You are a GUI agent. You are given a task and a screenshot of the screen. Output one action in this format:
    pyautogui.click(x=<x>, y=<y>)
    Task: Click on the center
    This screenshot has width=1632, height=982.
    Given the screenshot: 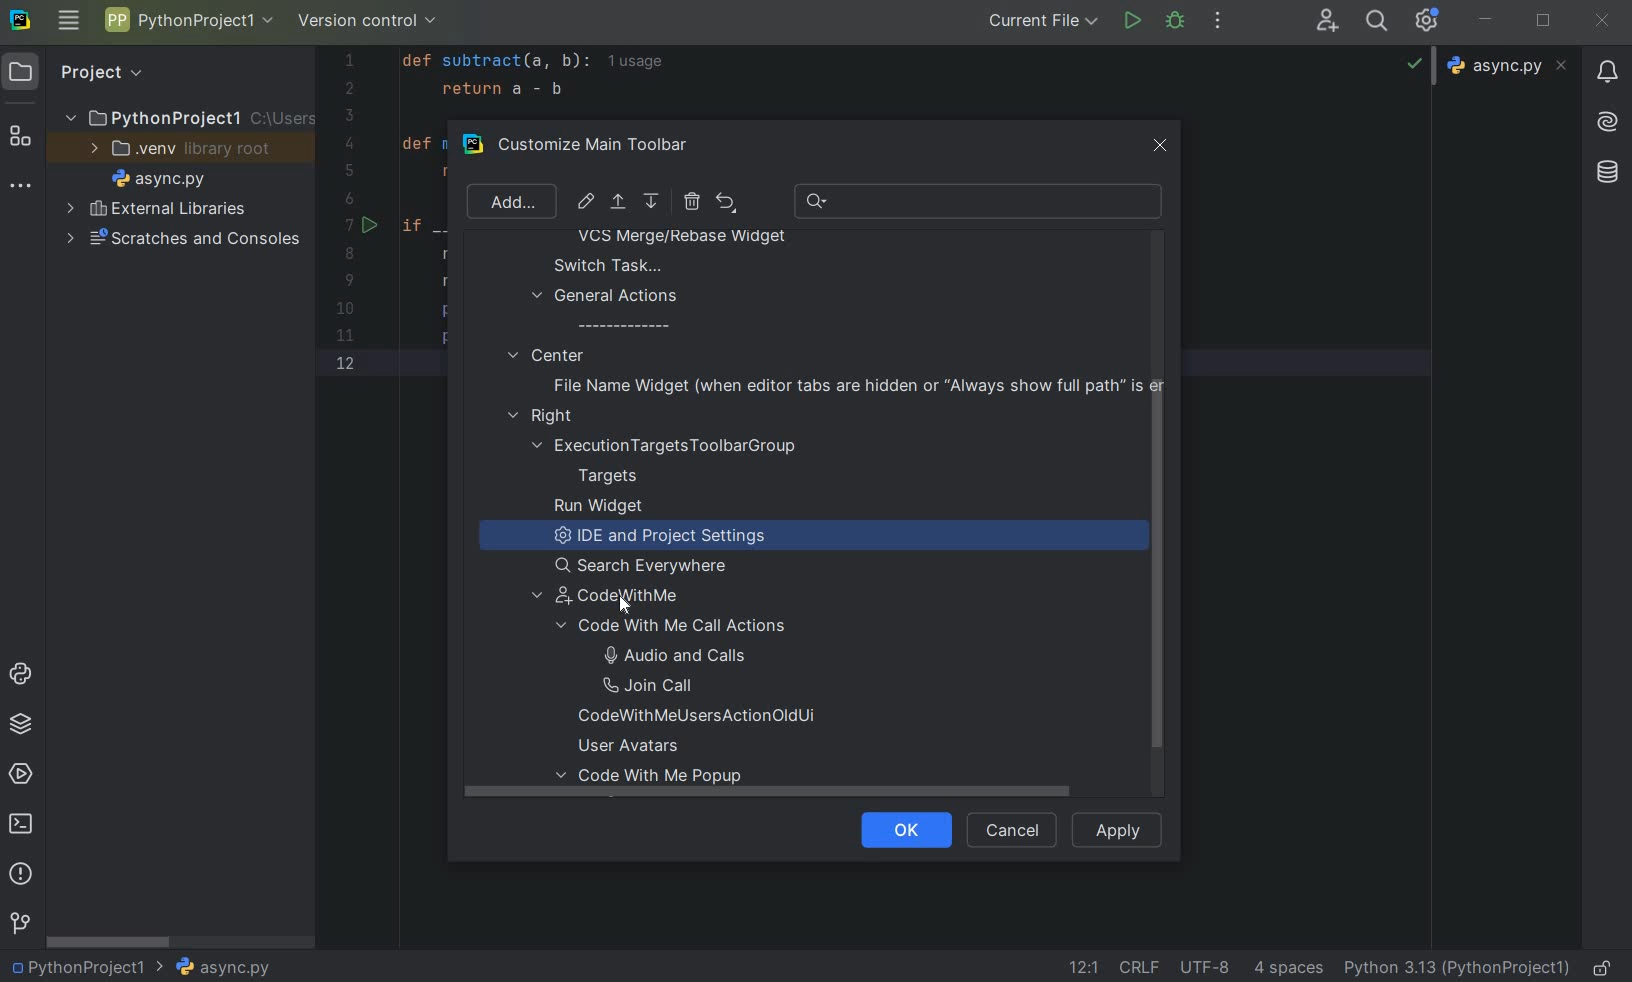 What is the action you would take?
    pyautogui.click(x=546, y=354)
    